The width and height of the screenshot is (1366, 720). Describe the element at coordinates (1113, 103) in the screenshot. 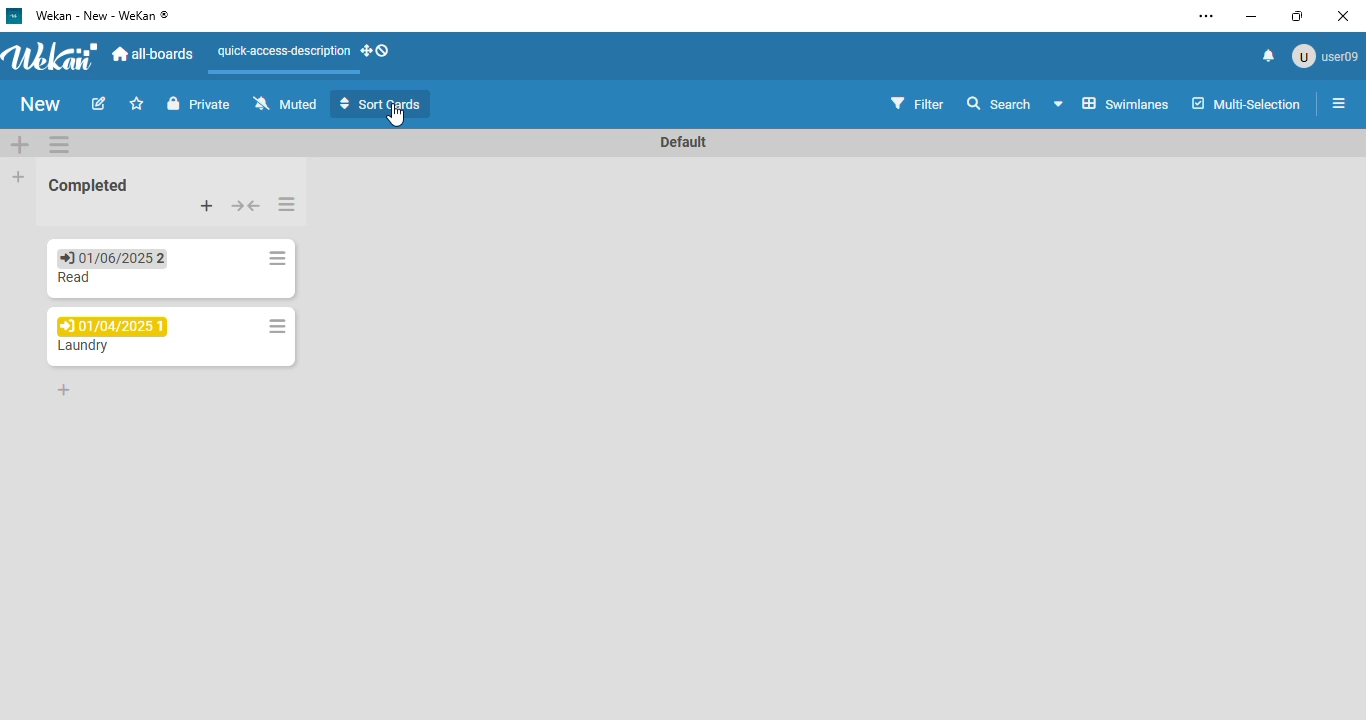

I see `board view` at that location.